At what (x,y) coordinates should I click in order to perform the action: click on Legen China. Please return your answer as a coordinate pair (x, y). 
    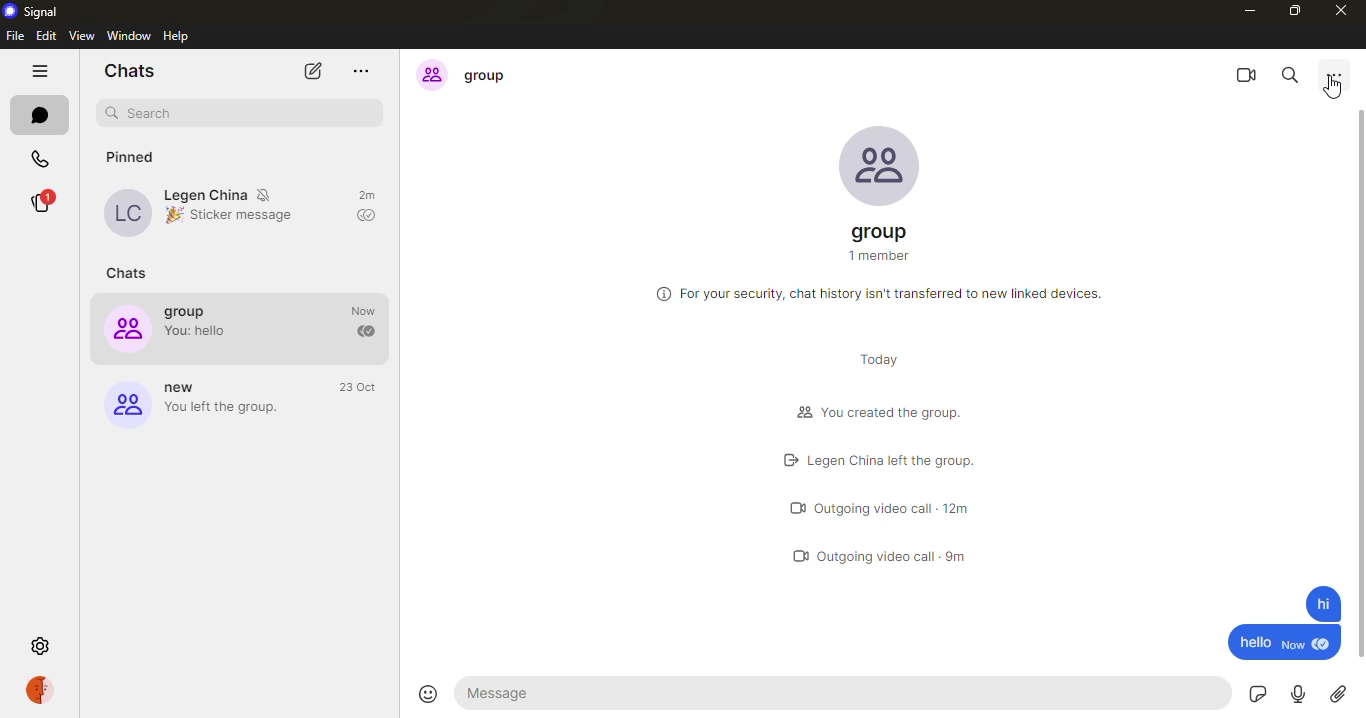
    Looking at the image, I should click on (205, 194).